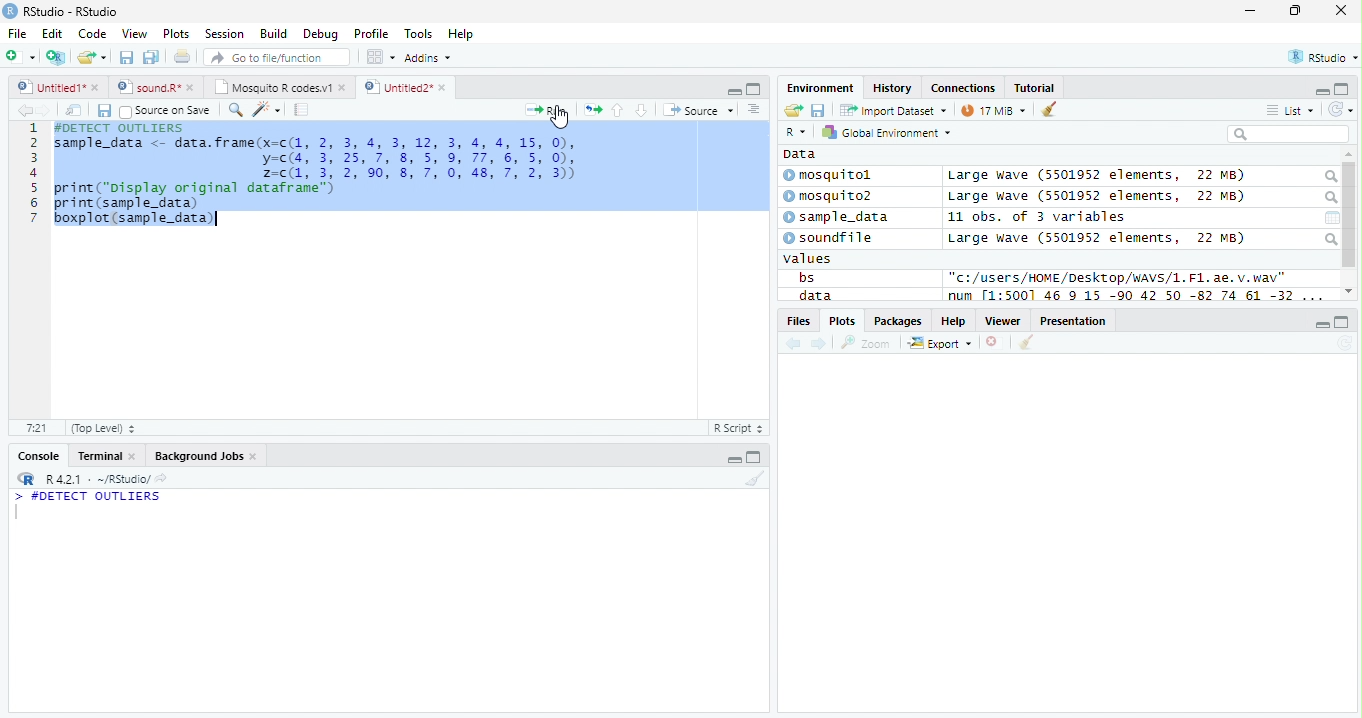  What do you see at coordinates (1329, 198) in the screenshot?
I see `search` at bounding box center [1329, 198].